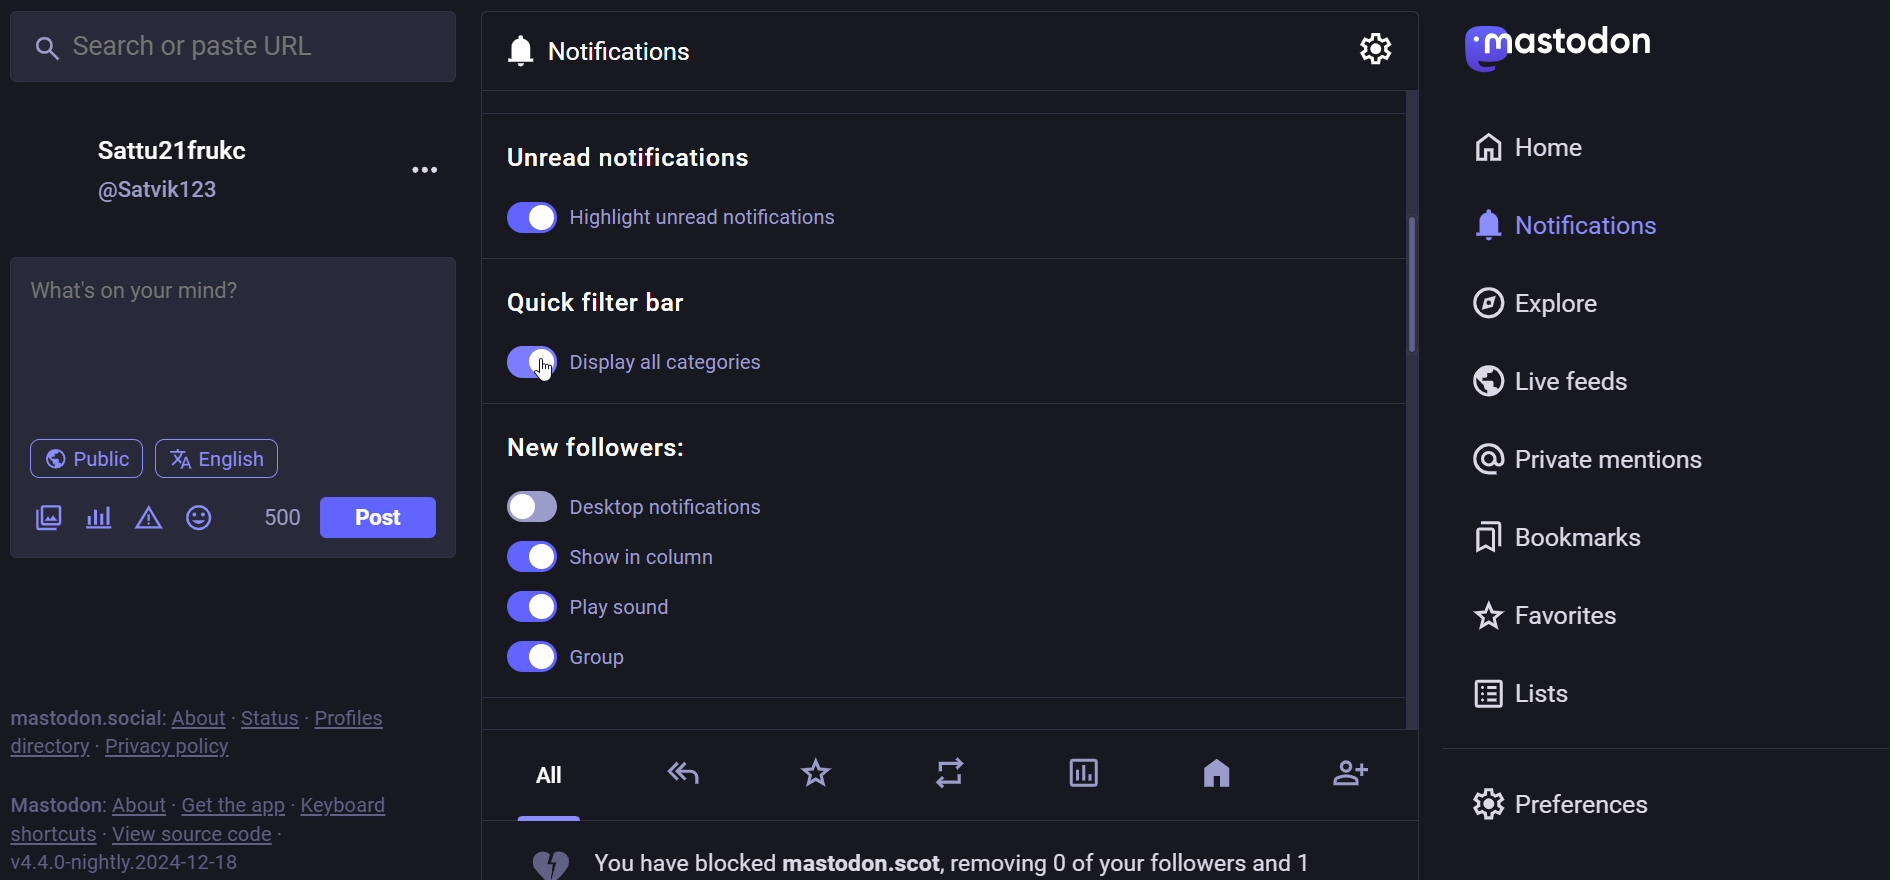 This screenshot has height=880, width=1890. Describe the element at coordinates (364, 714) in the screenshot. I see `profiles` at that location.